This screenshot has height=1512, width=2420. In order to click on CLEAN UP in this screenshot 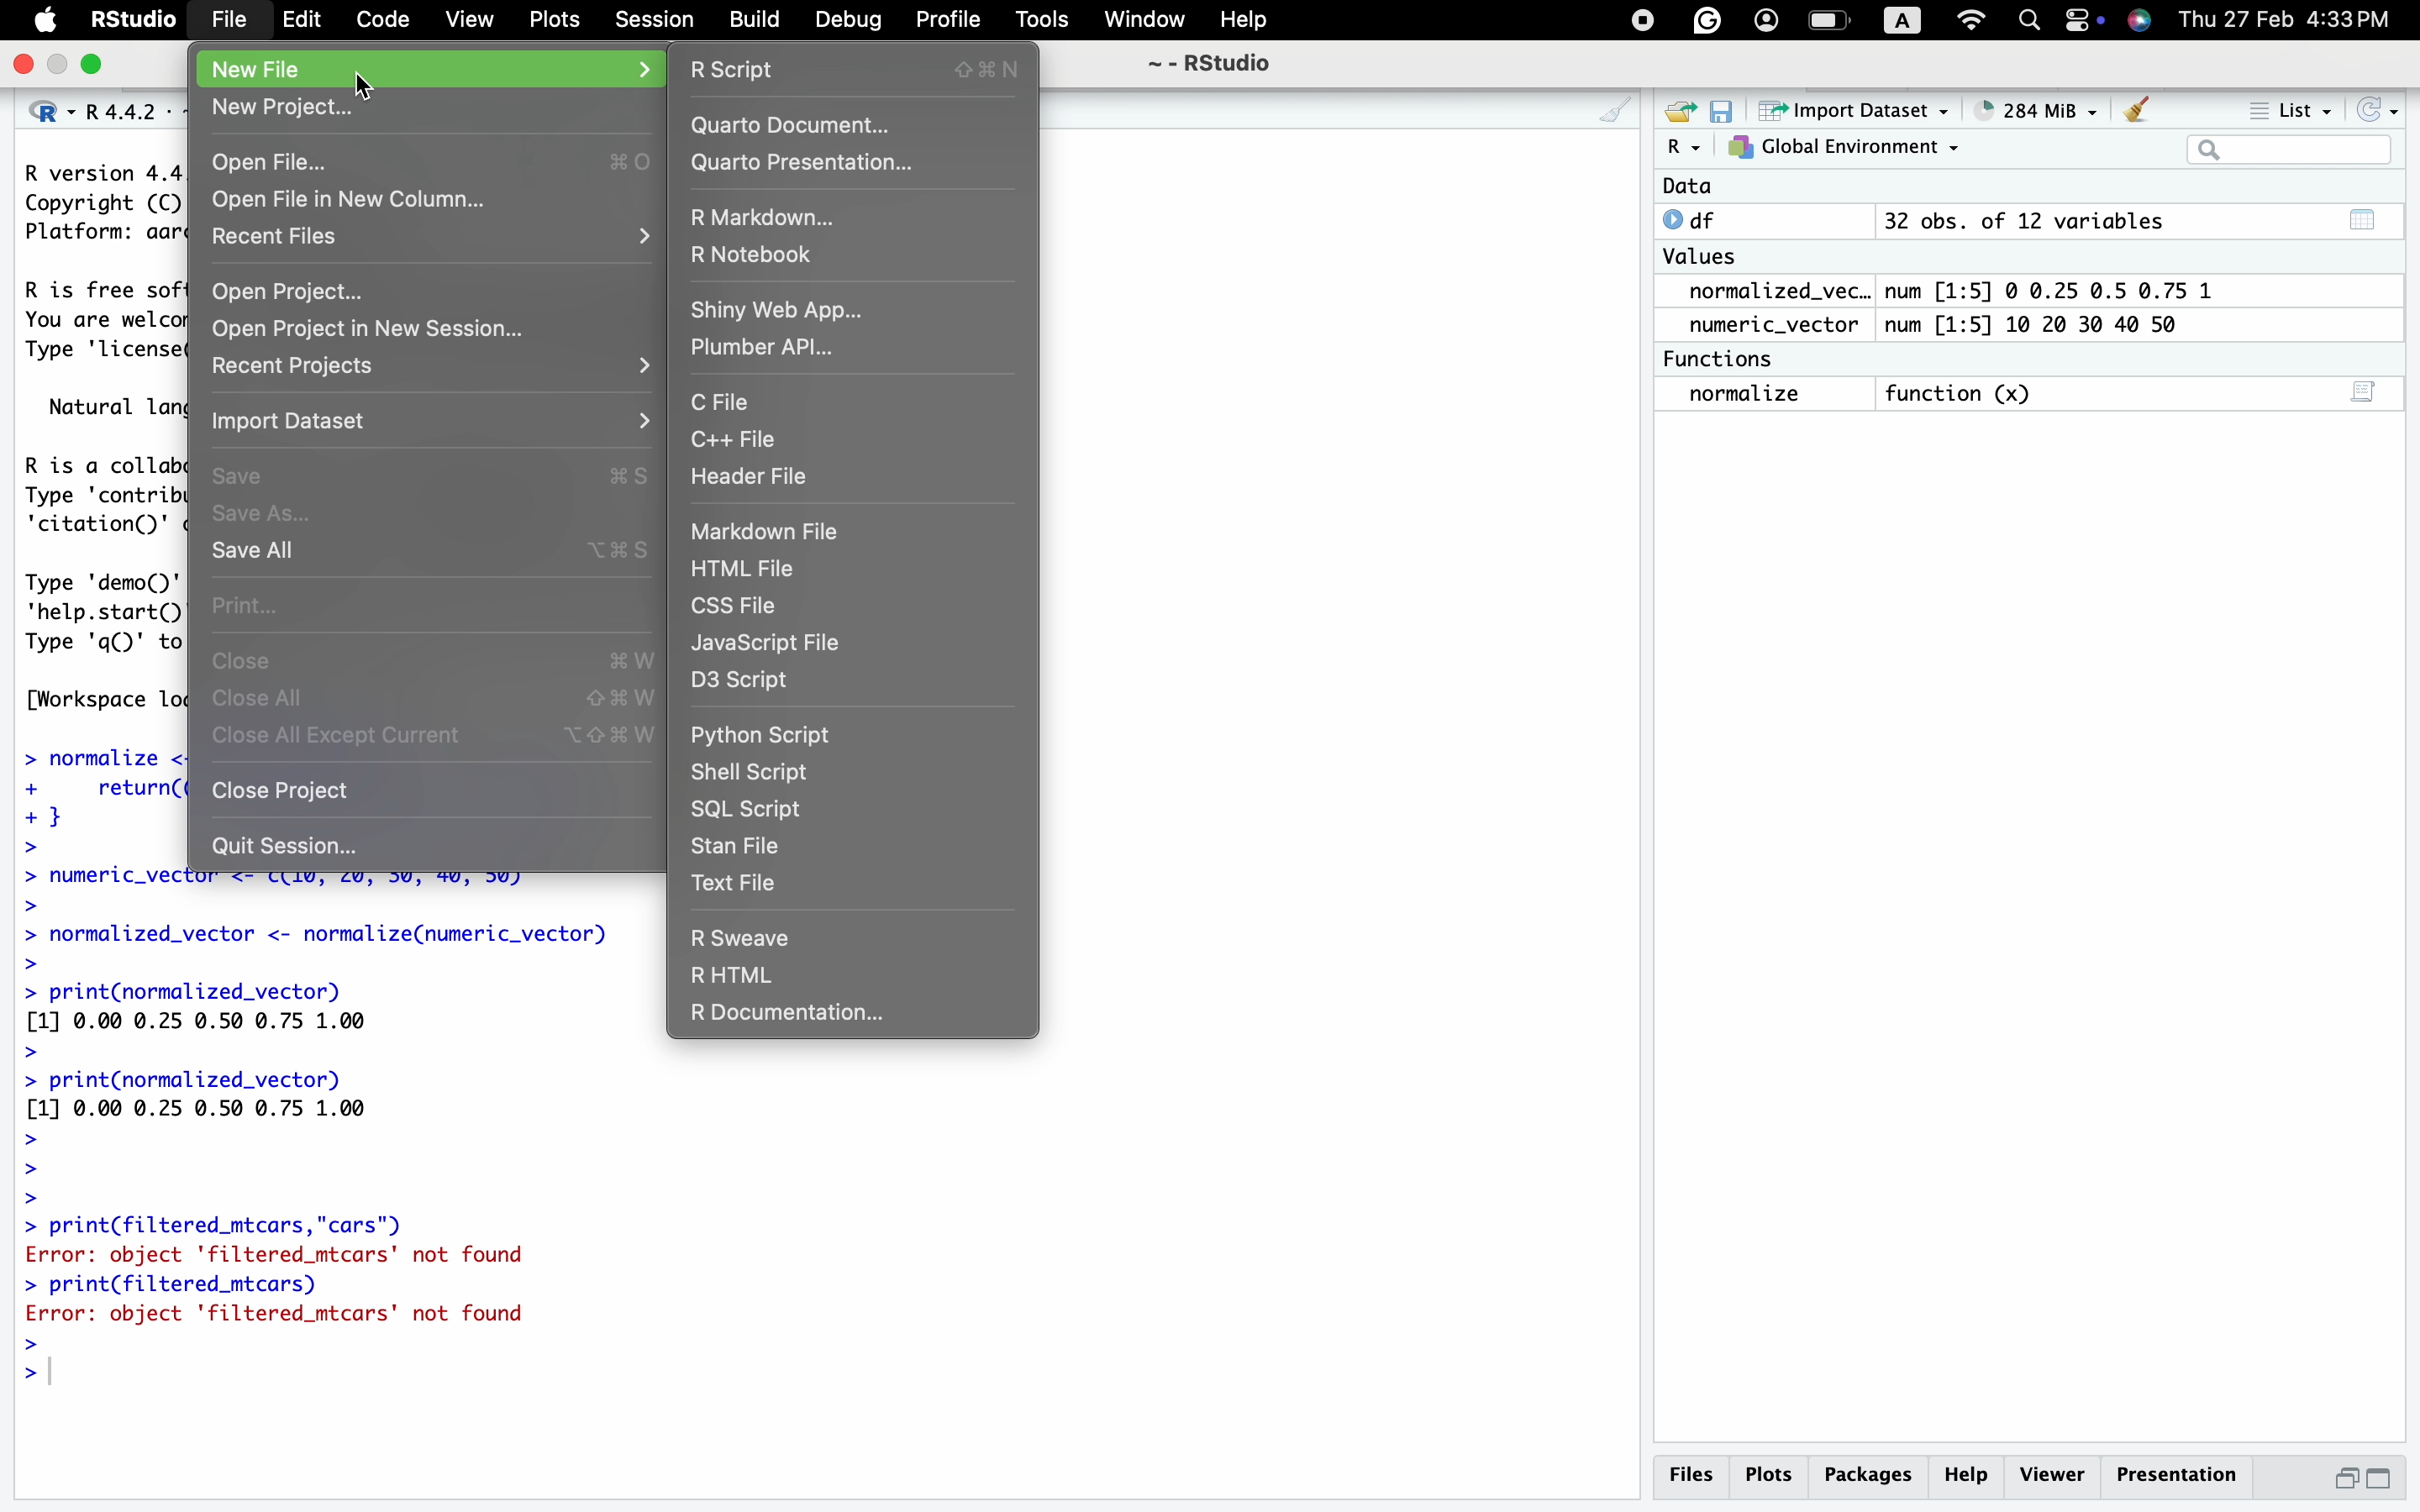, I will do `click(2138, 108)`.